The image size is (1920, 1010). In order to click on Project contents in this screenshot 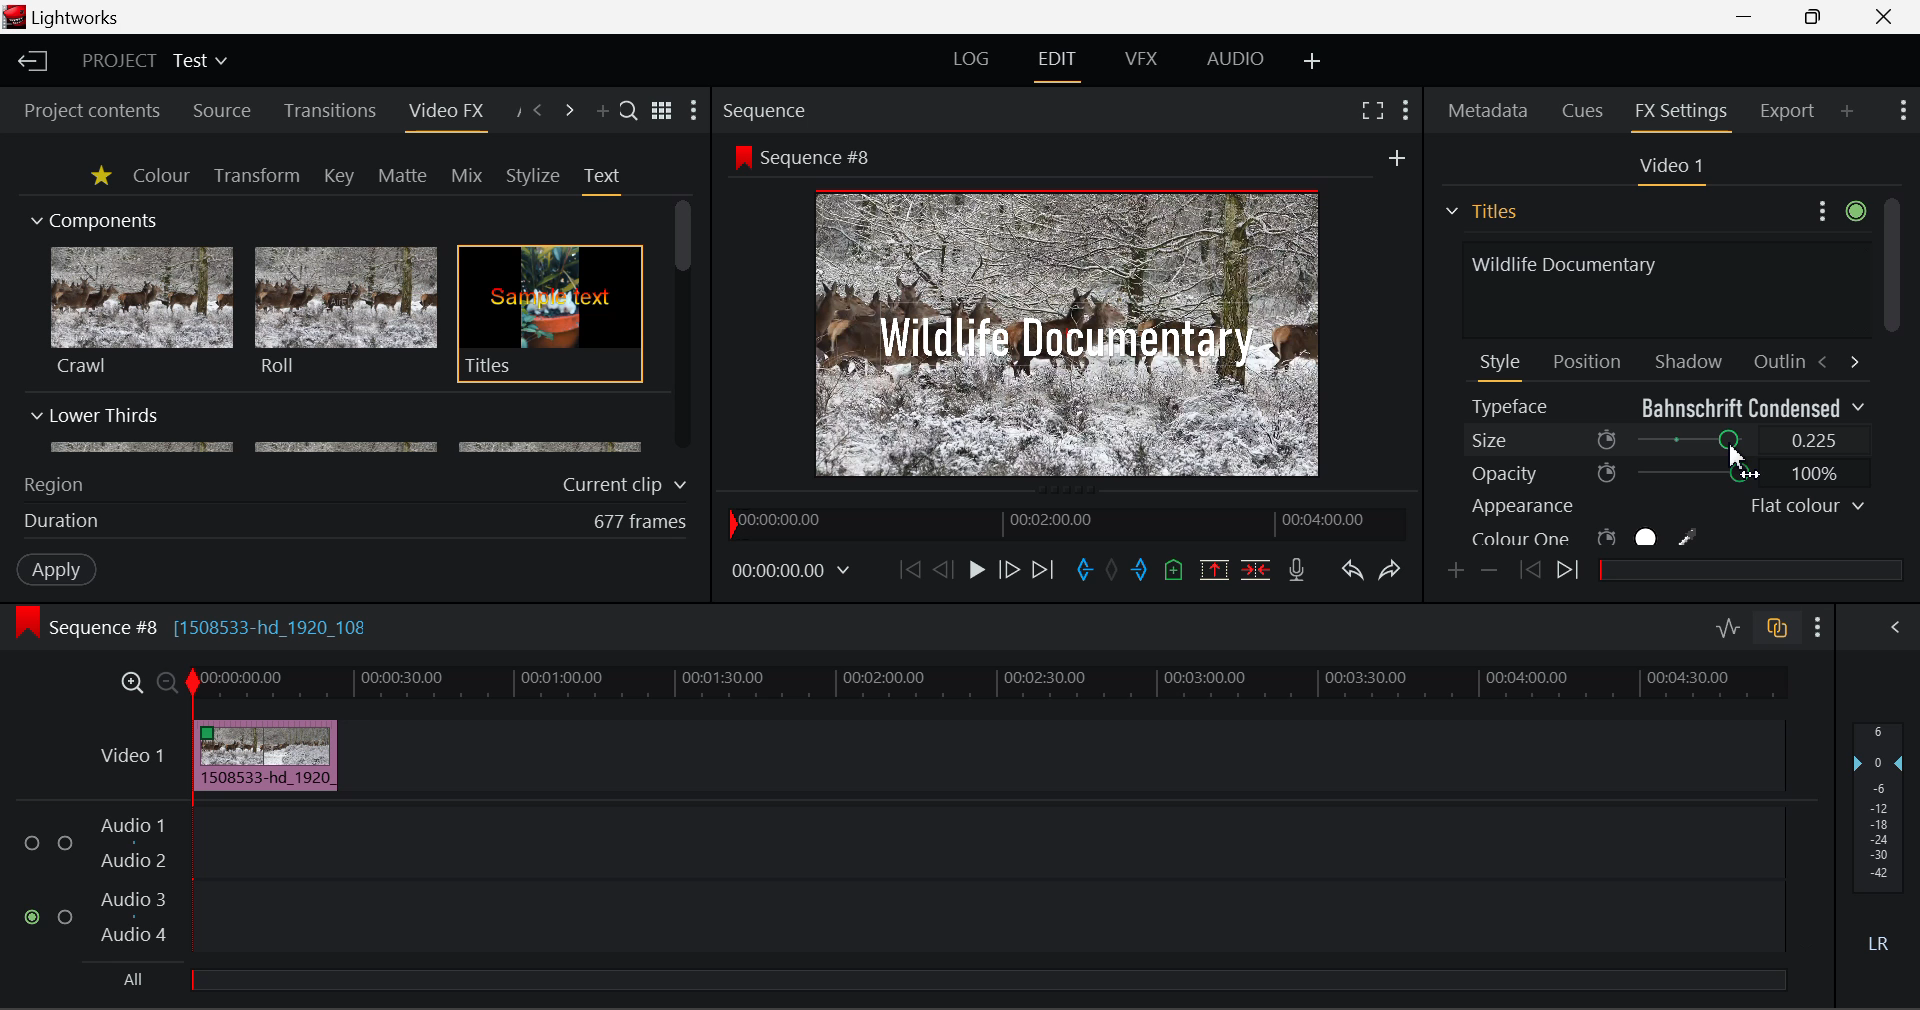, I will do `click(83, 111)`.